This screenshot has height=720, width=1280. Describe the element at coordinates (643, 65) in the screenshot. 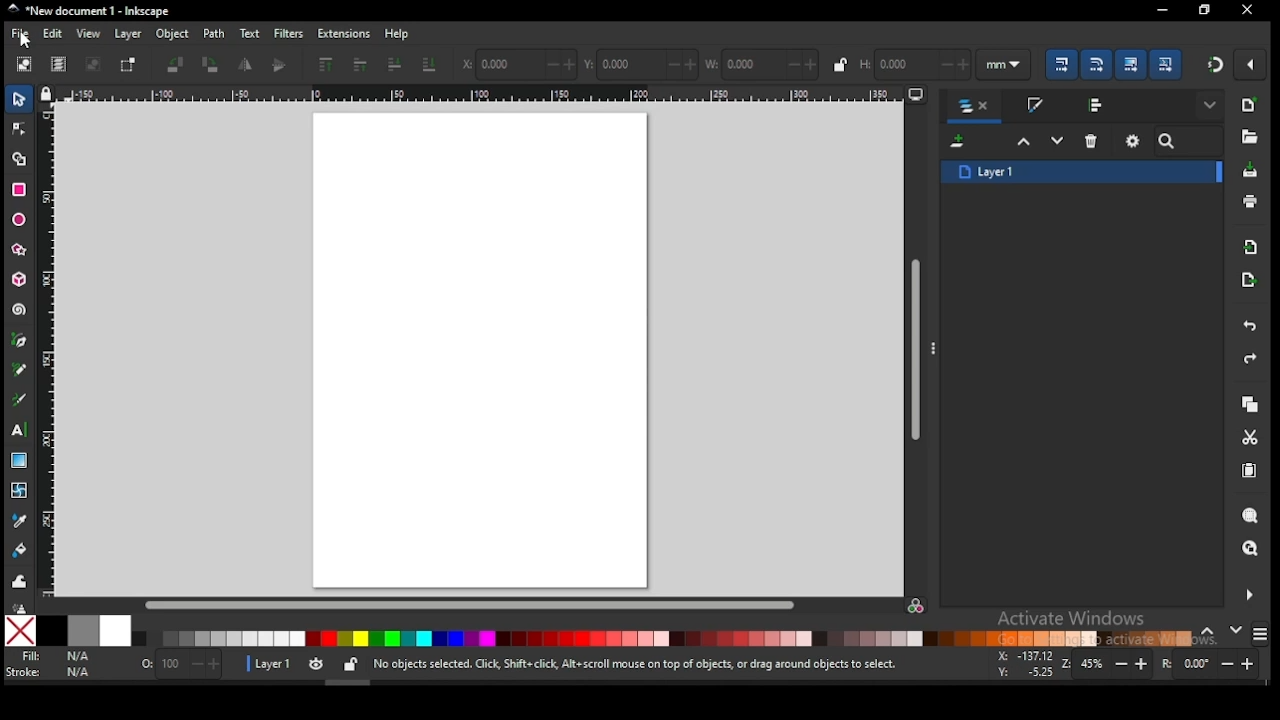

I see `vertical coordinates of selection` at that location.